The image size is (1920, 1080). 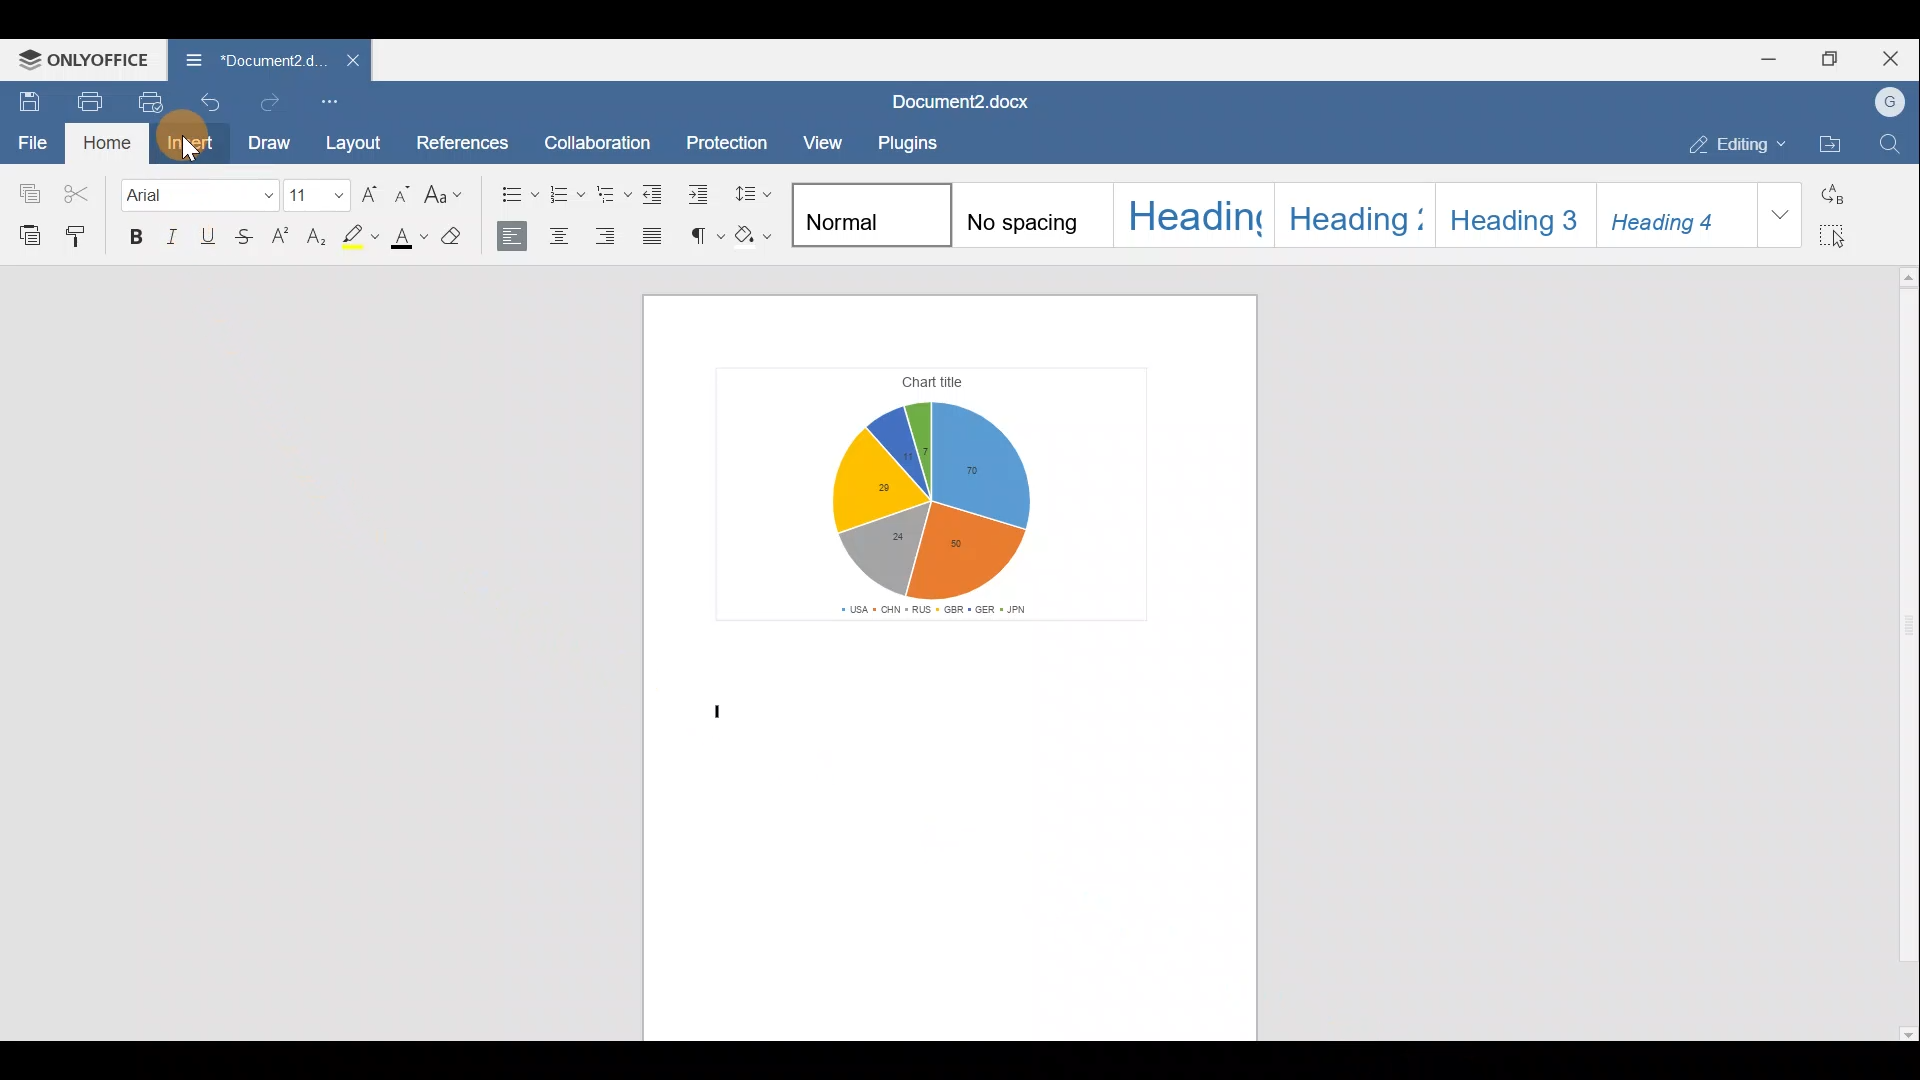 What do you see at coordinates (406, 197) in the screenshot?
I see `Decrease font size` at bounding box center [406, 197].